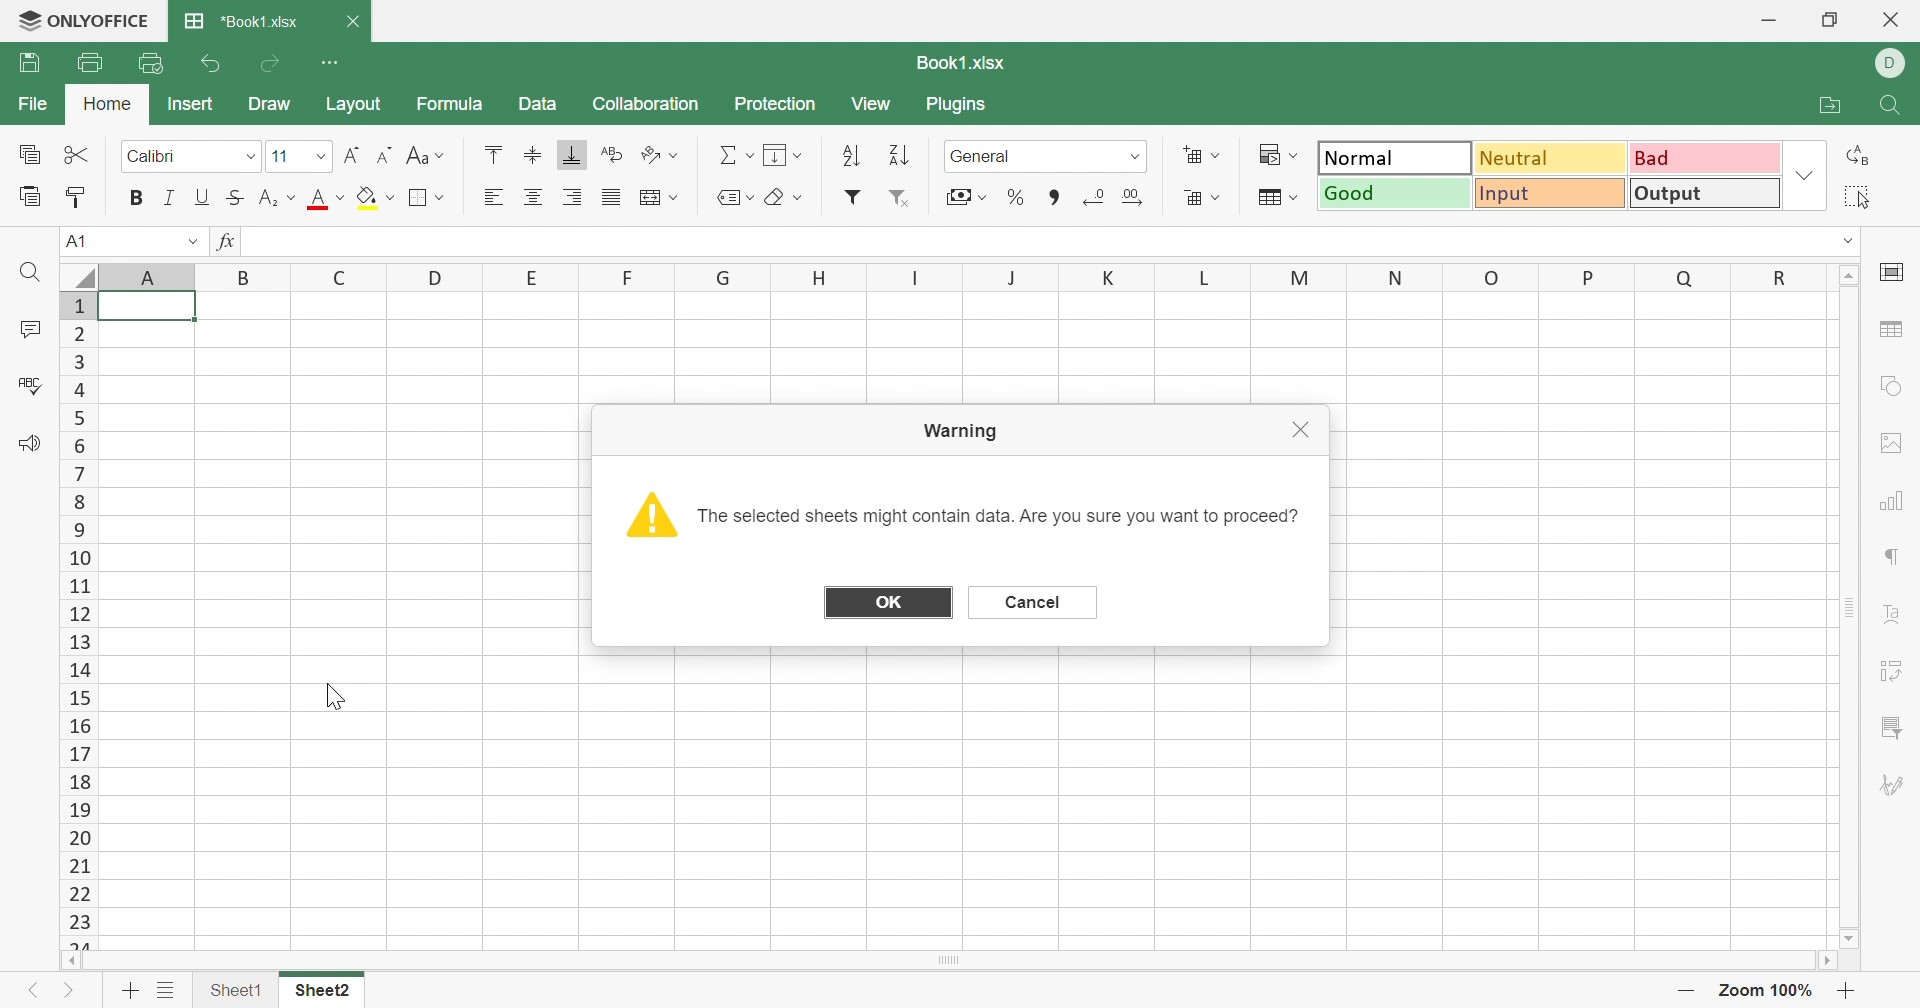 The height and width of the screenshot is (1008, 1920). I want to click on The selected sheets might contain data. Are you sure you want to proceed?, so click(999, 516).